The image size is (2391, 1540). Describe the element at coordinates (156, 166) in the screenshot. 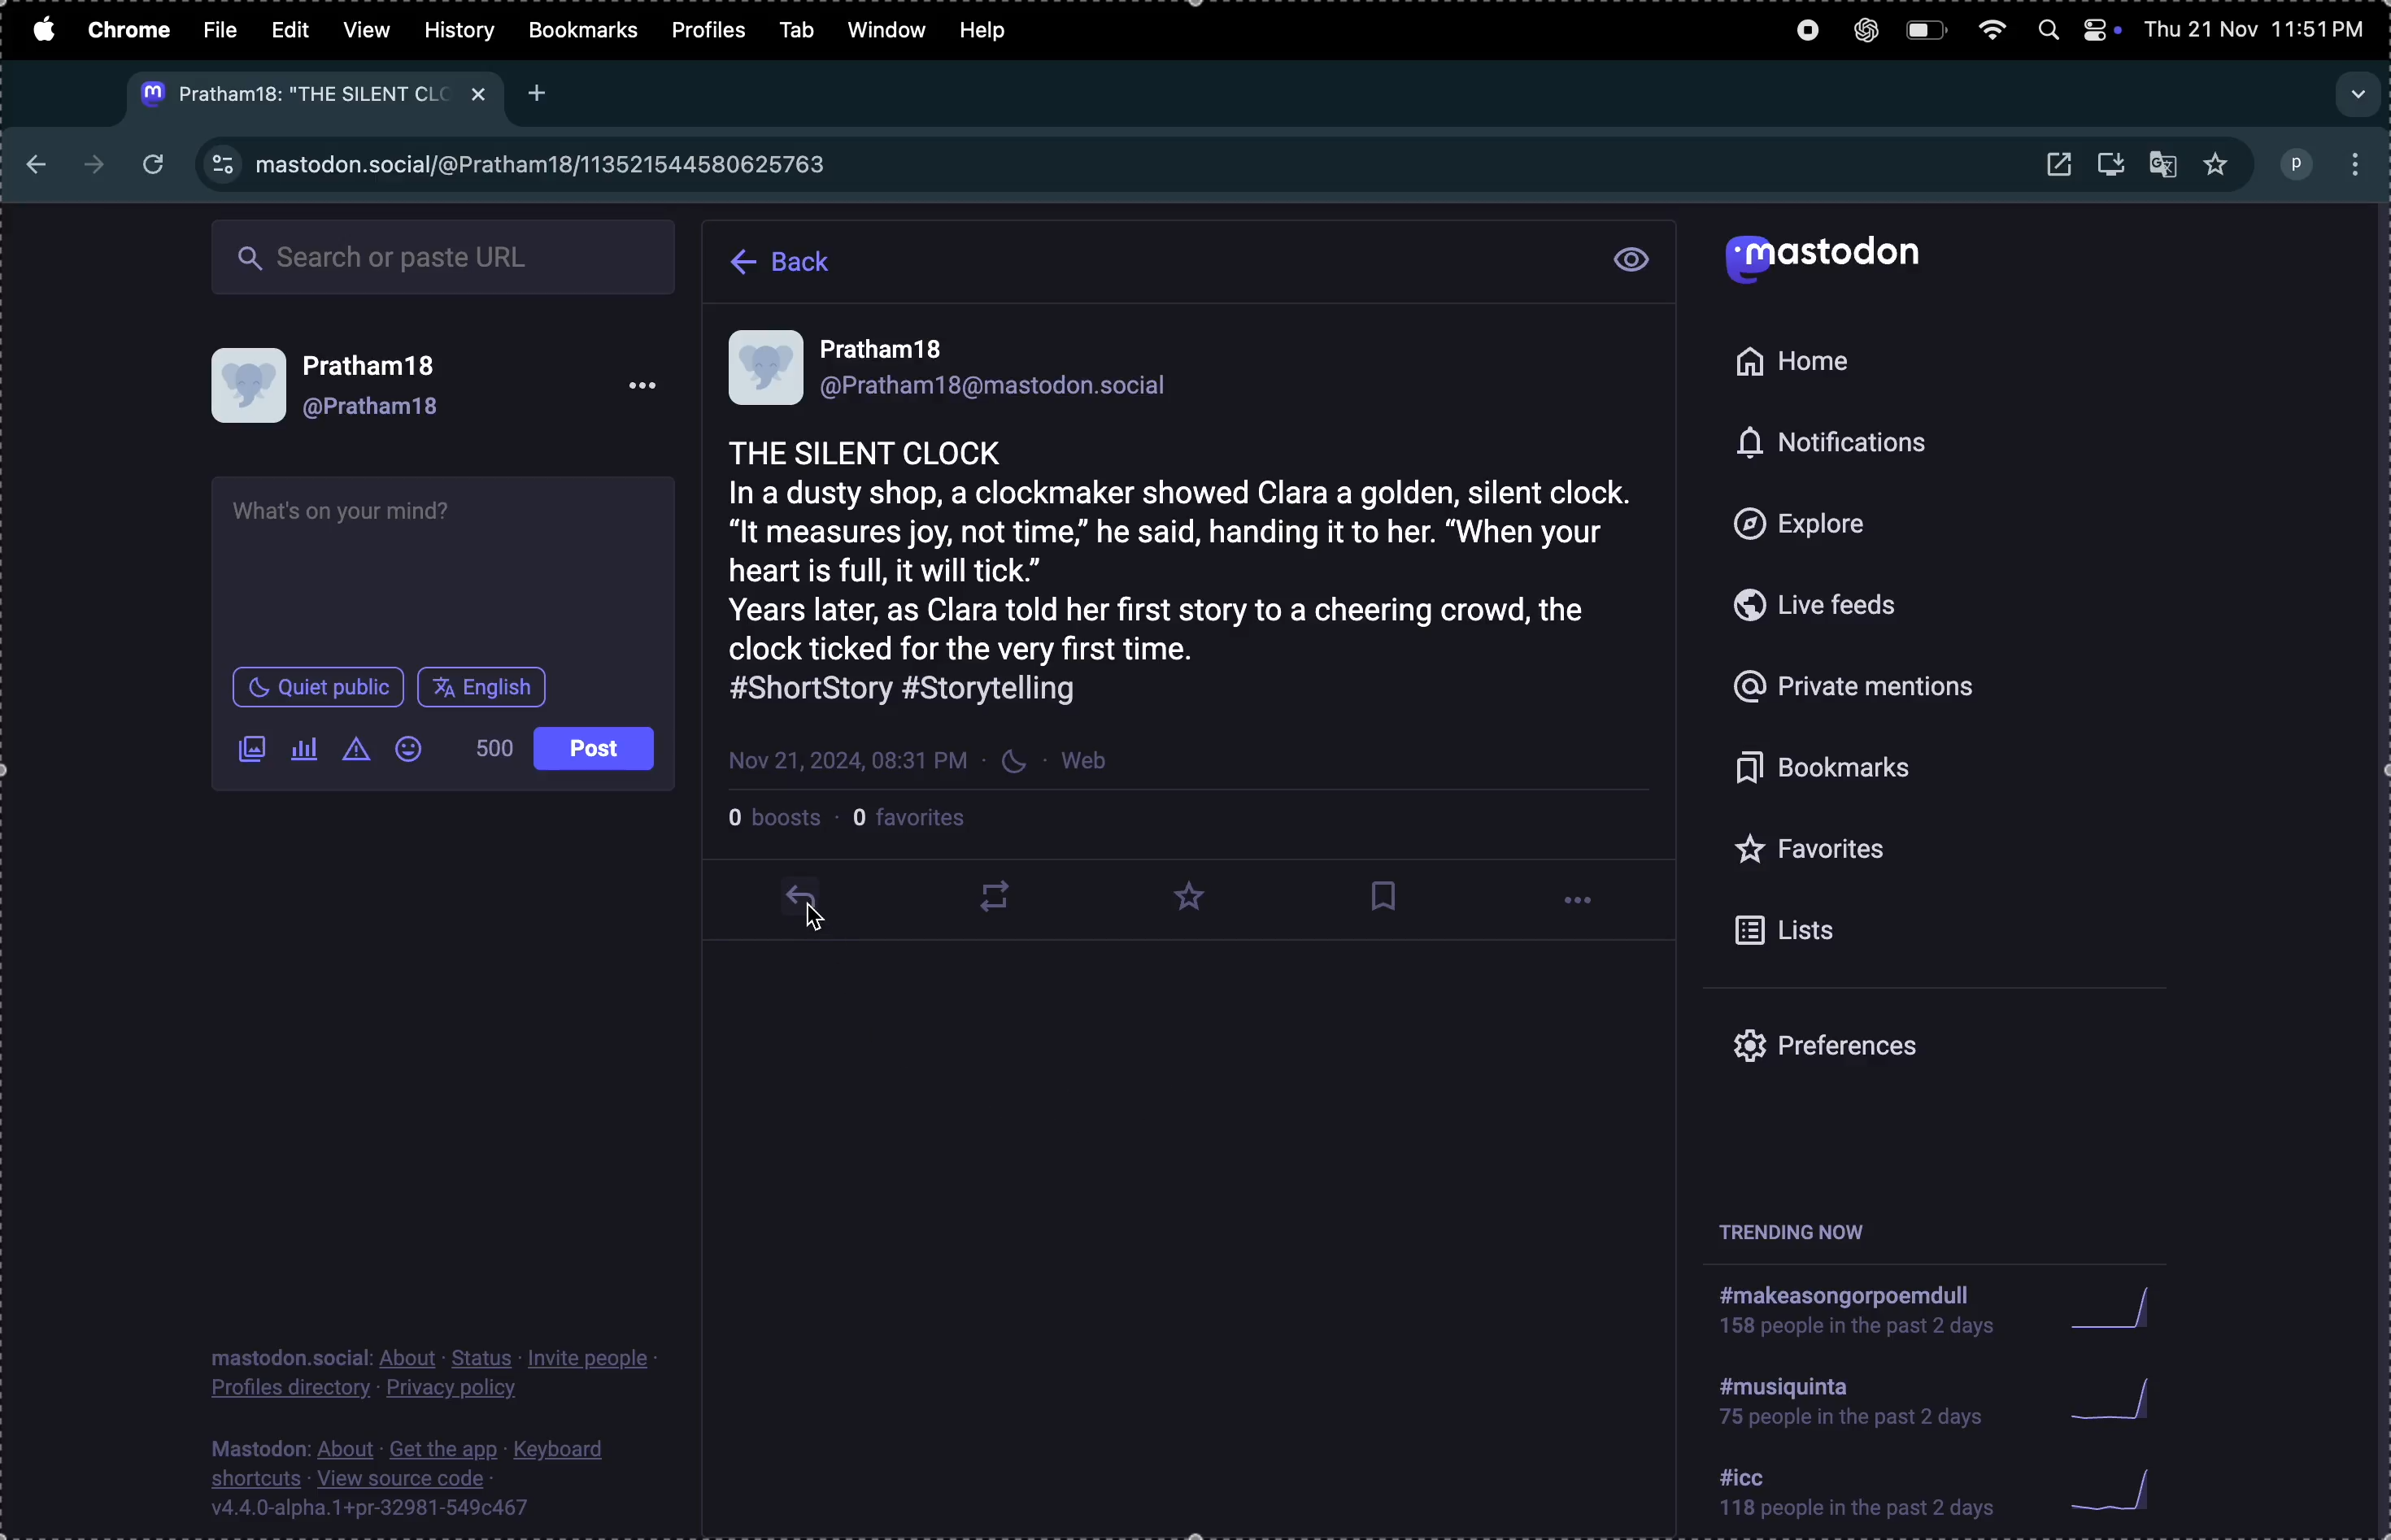

I see `refresh` at that location.